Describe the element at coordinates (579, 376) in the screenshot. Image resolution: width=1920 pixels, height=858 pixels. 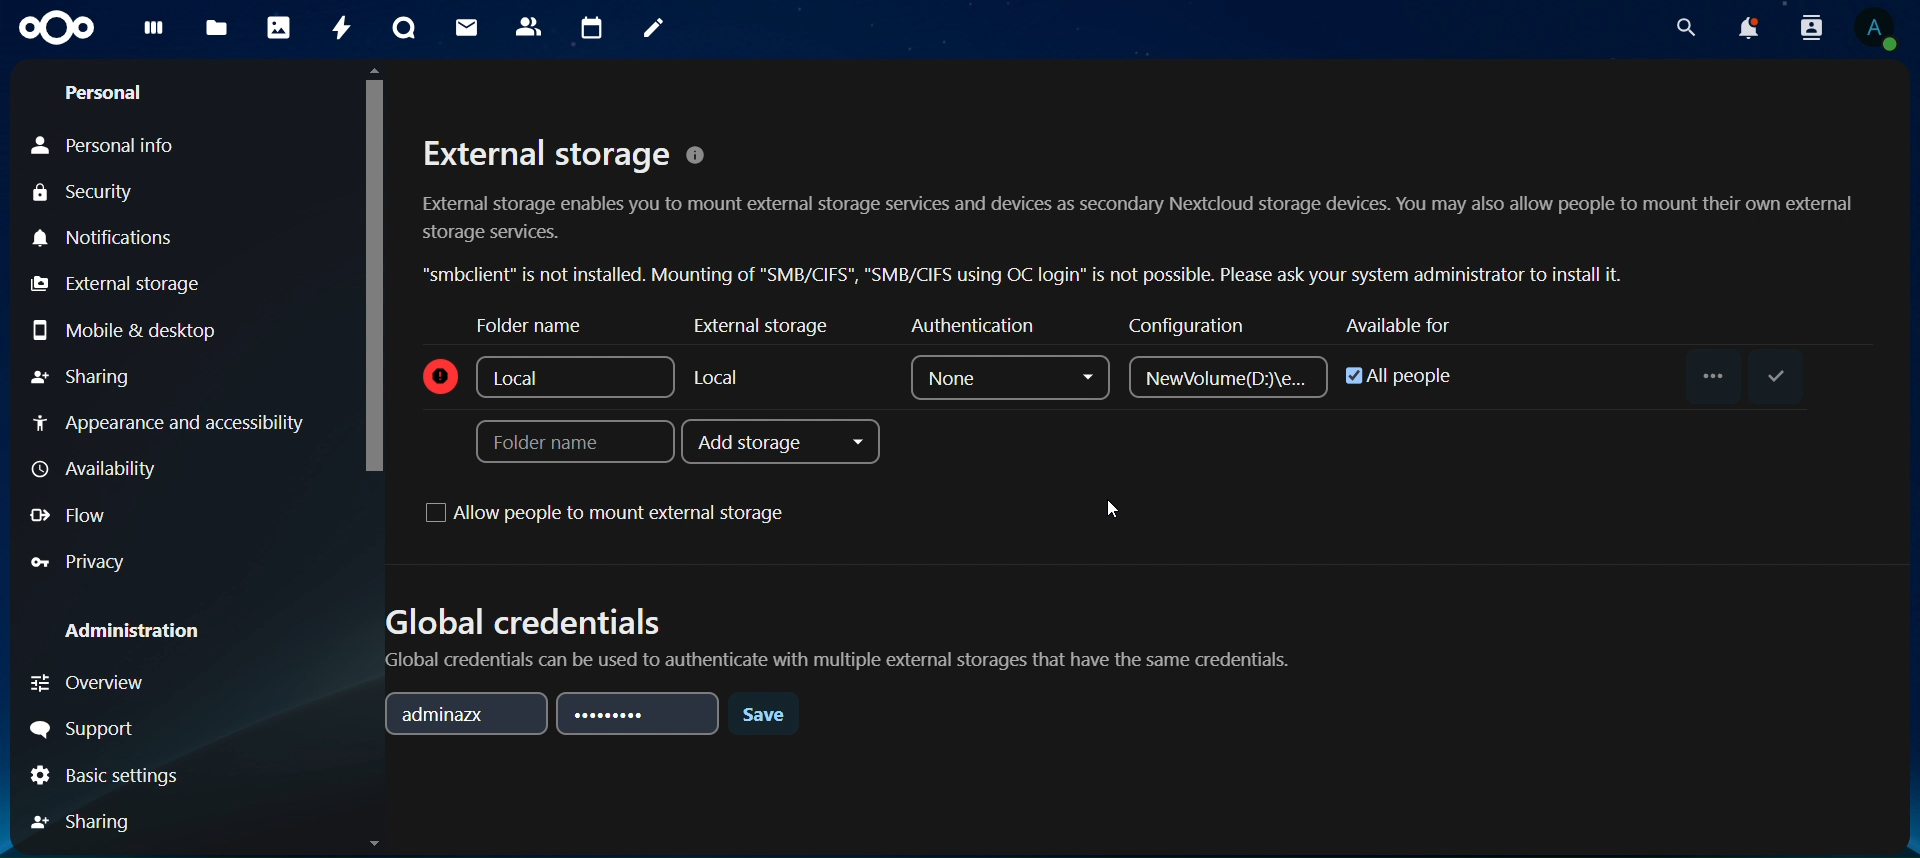
I see `local` at that location.